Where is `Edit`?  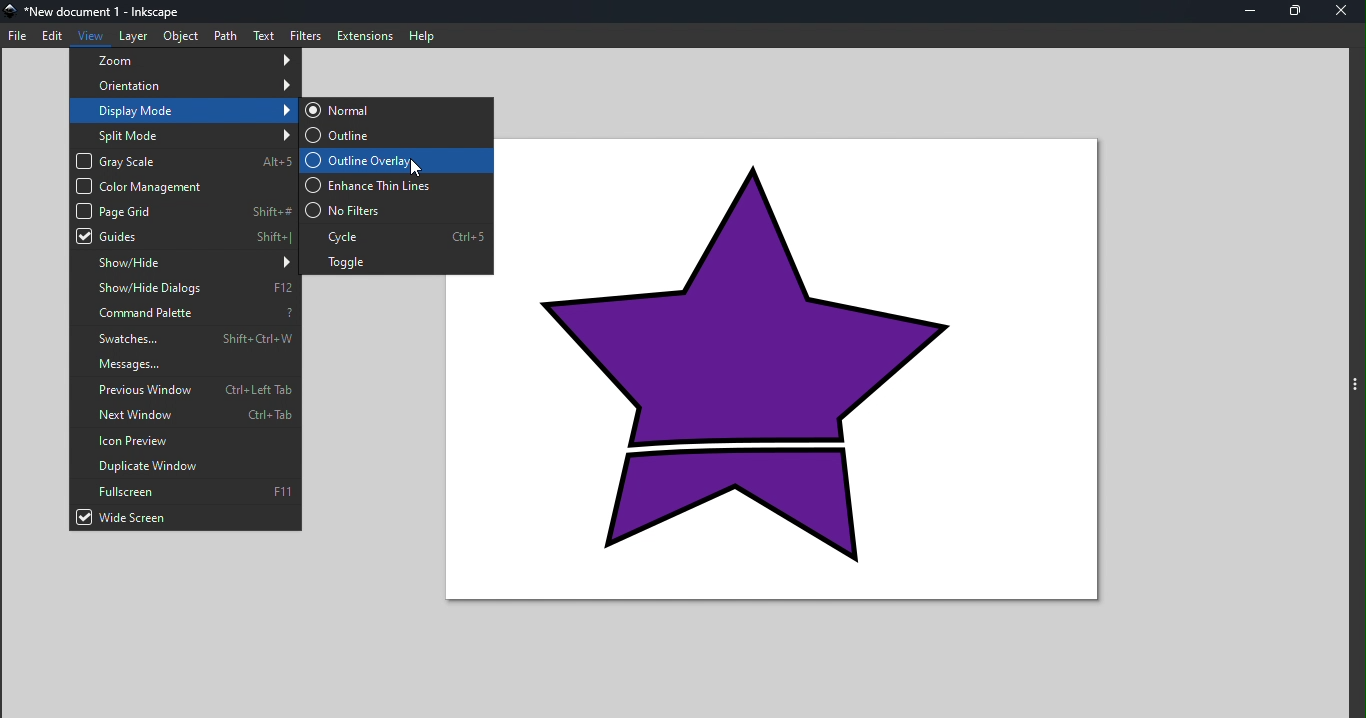
Edit is located at coordinates (55, 37).